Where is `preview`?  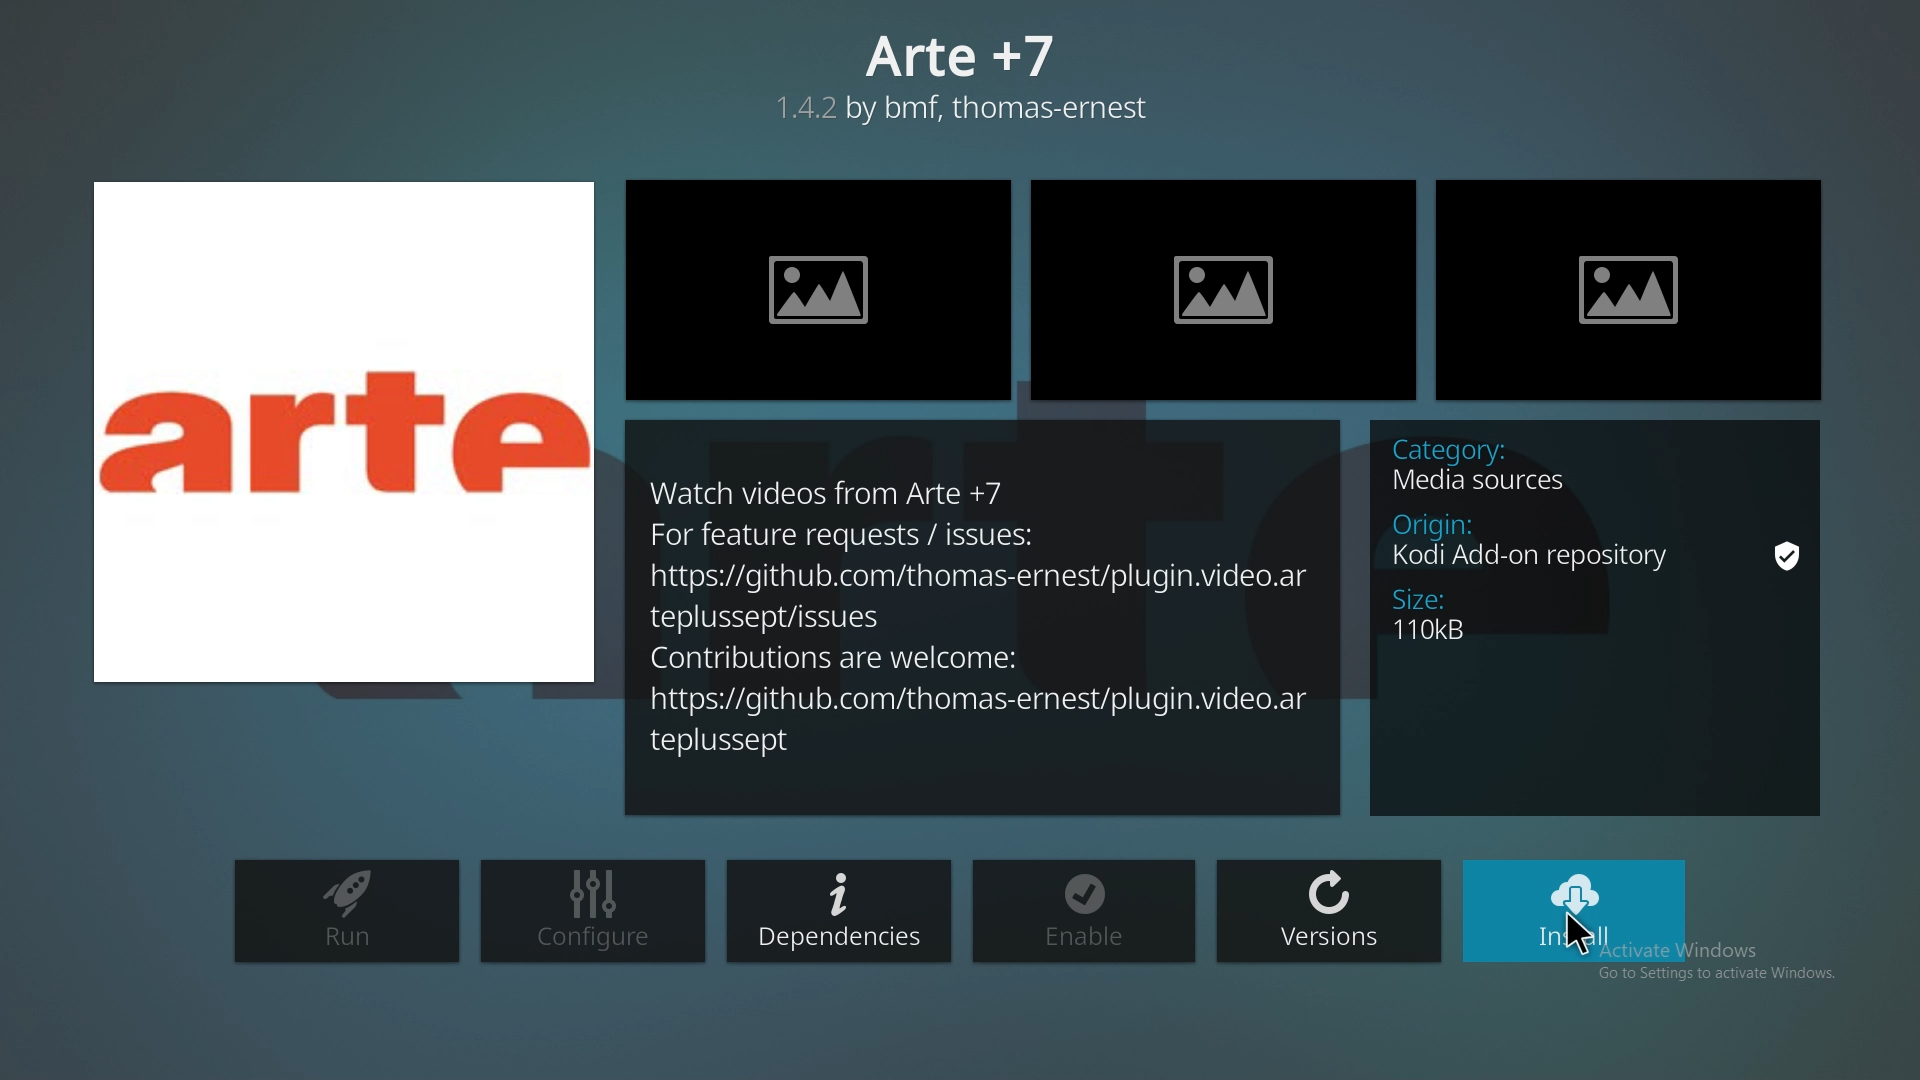 preview is located at coordinates (818, 288).